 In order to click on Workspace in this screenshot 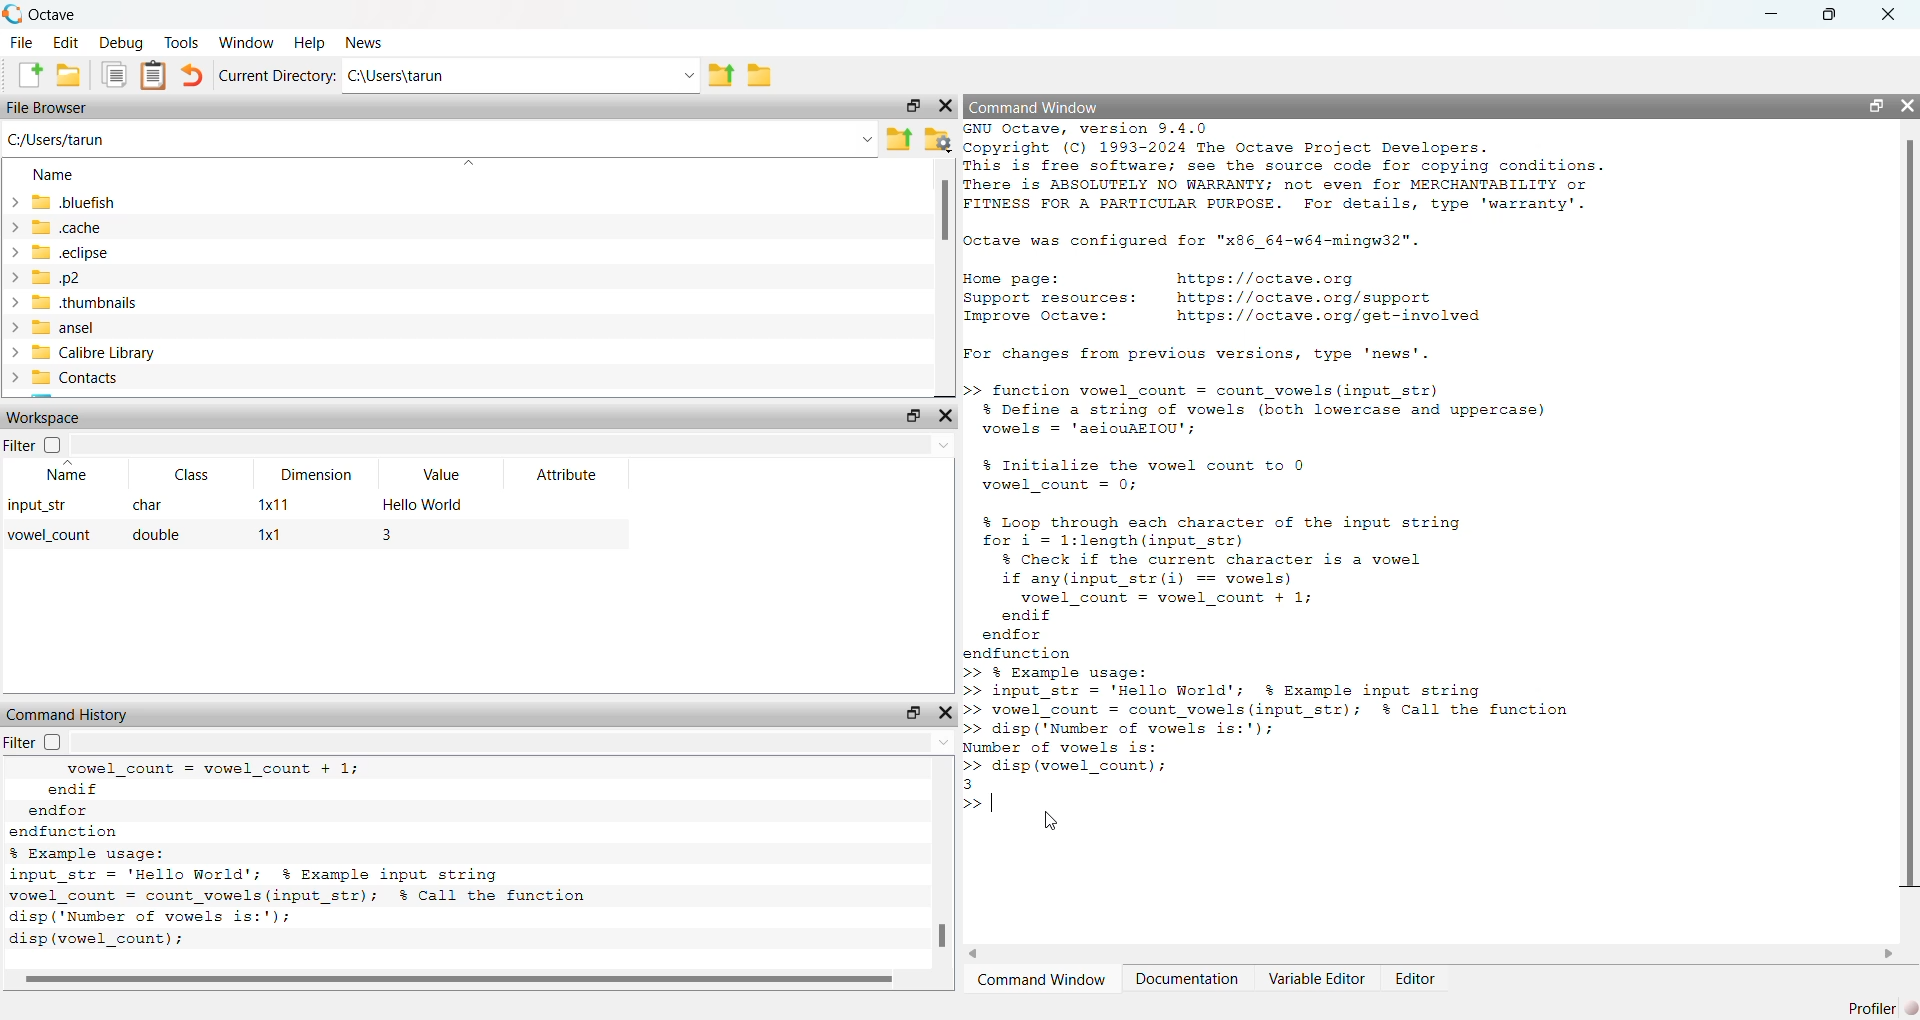, I will do `click(45, 417)`.